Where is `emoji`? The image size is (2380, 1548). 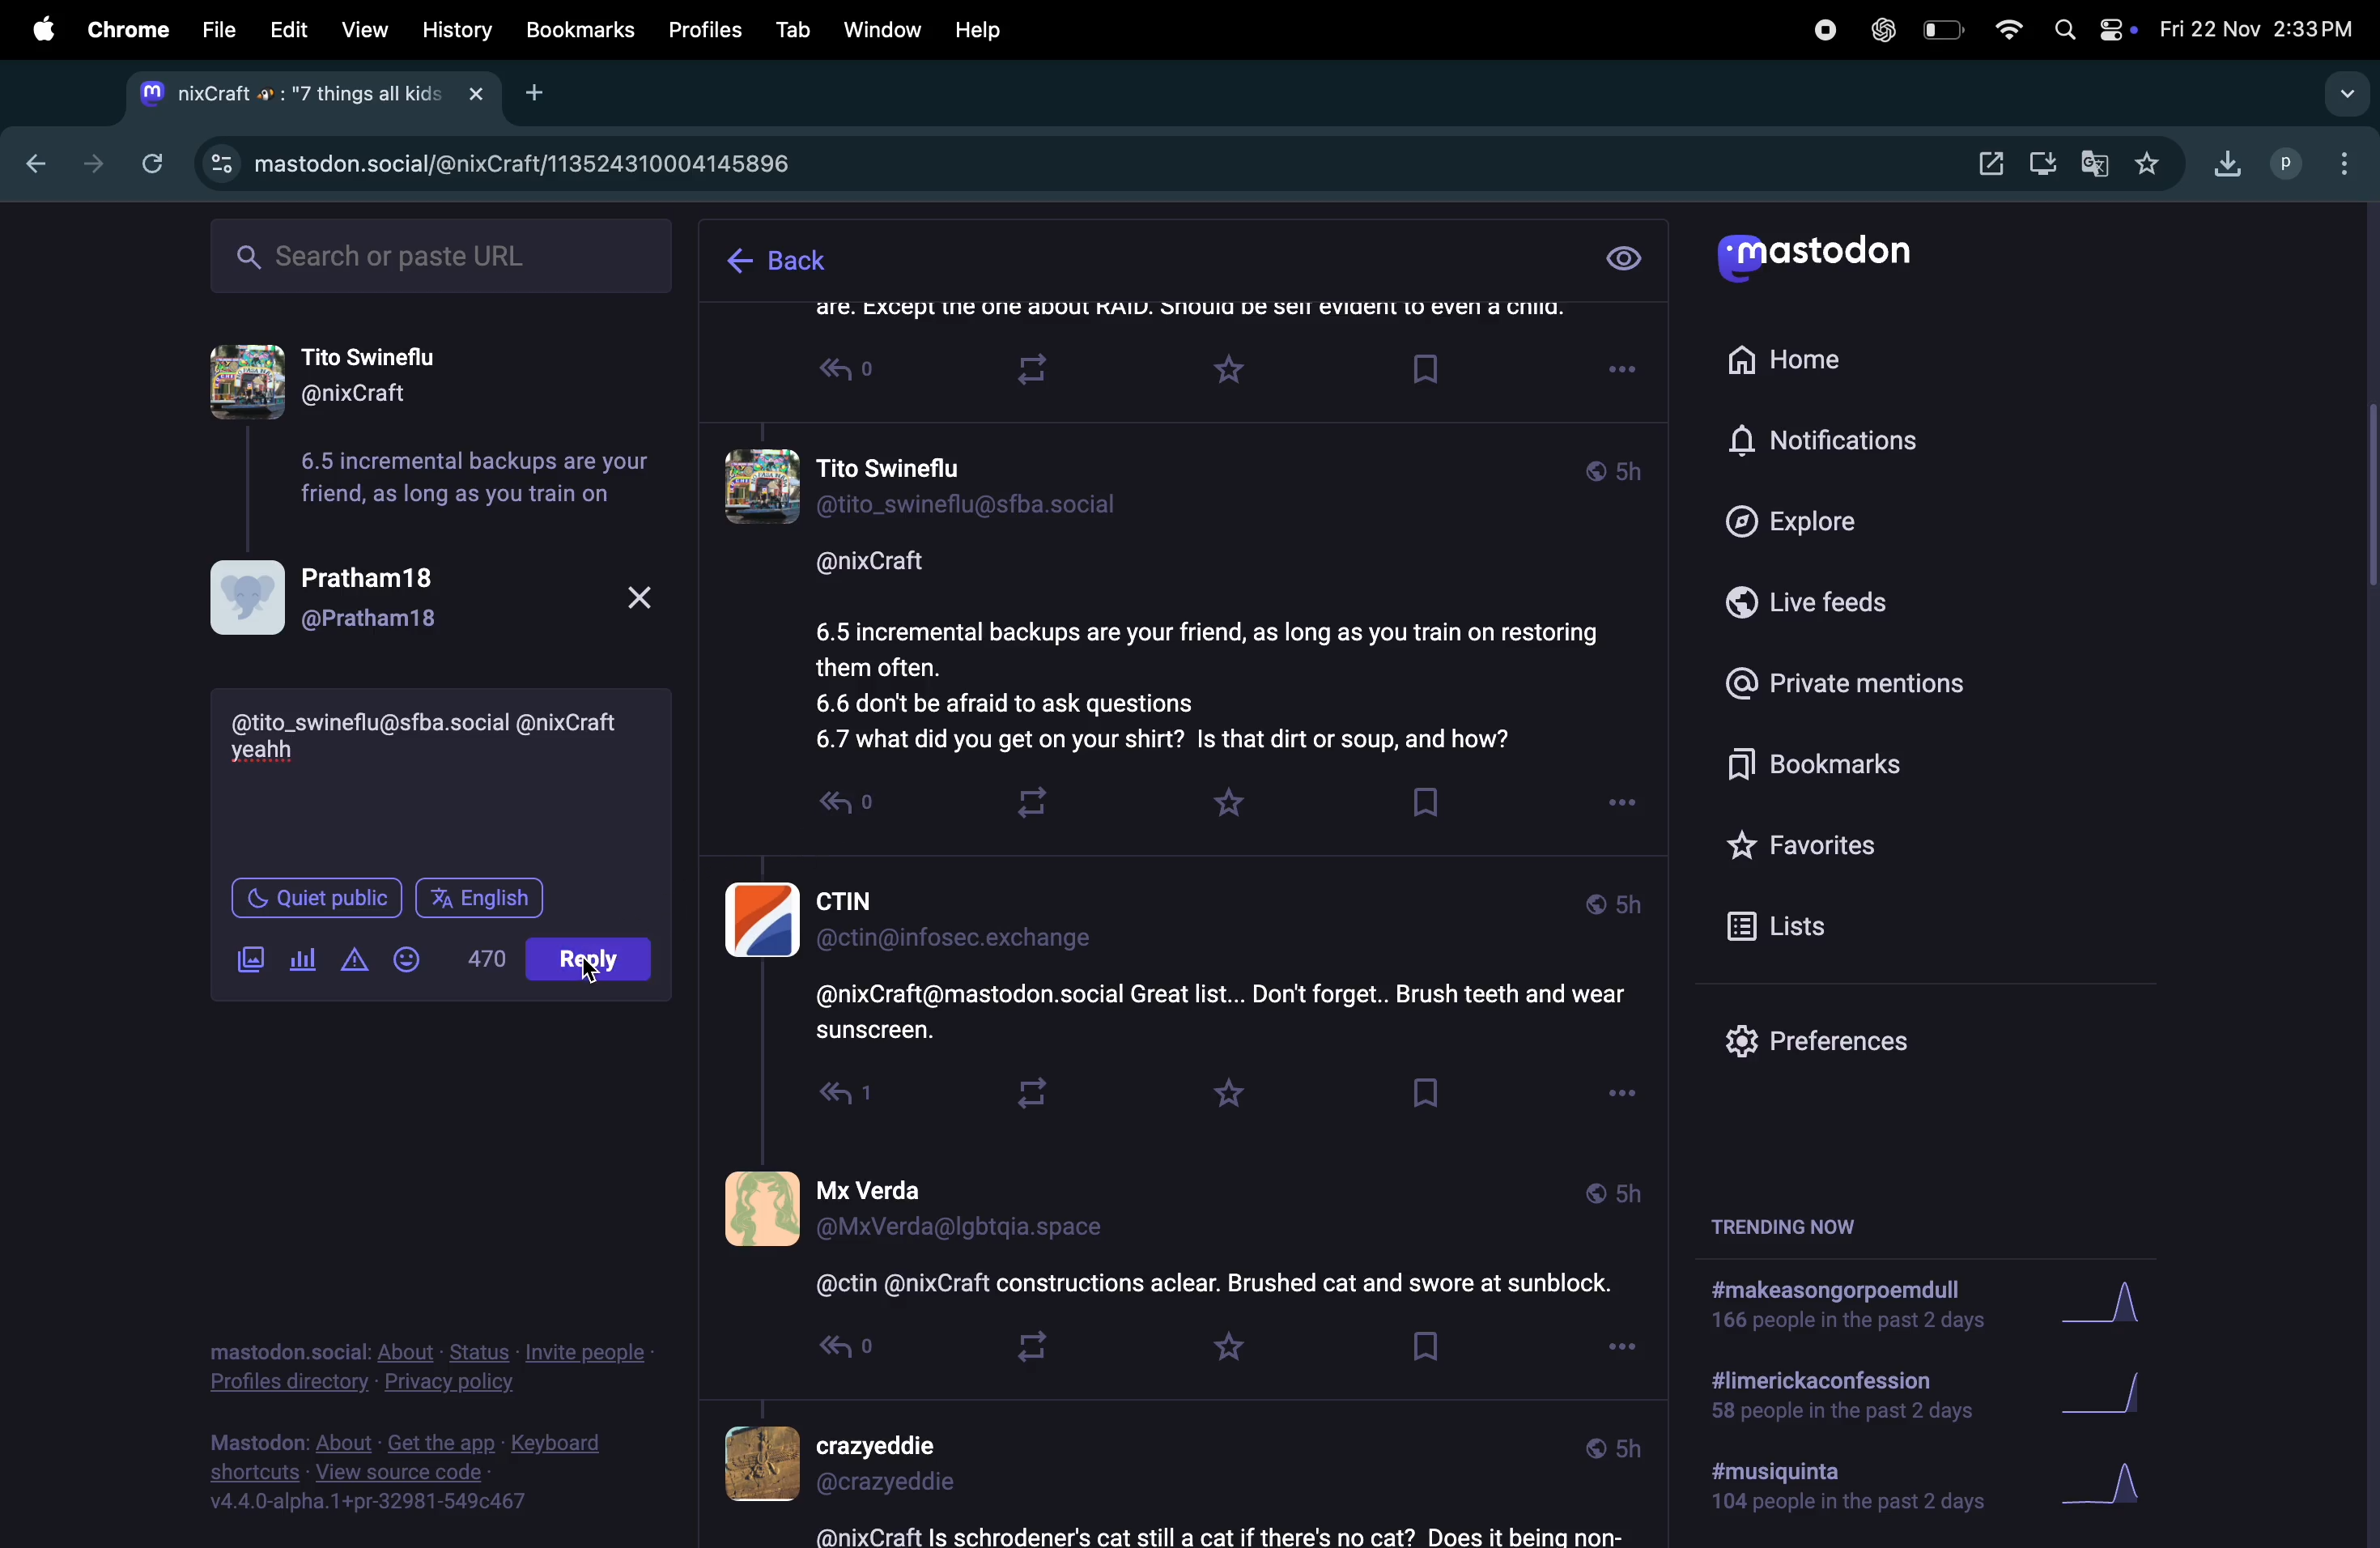 emoji is located at coordinates (423, 959).